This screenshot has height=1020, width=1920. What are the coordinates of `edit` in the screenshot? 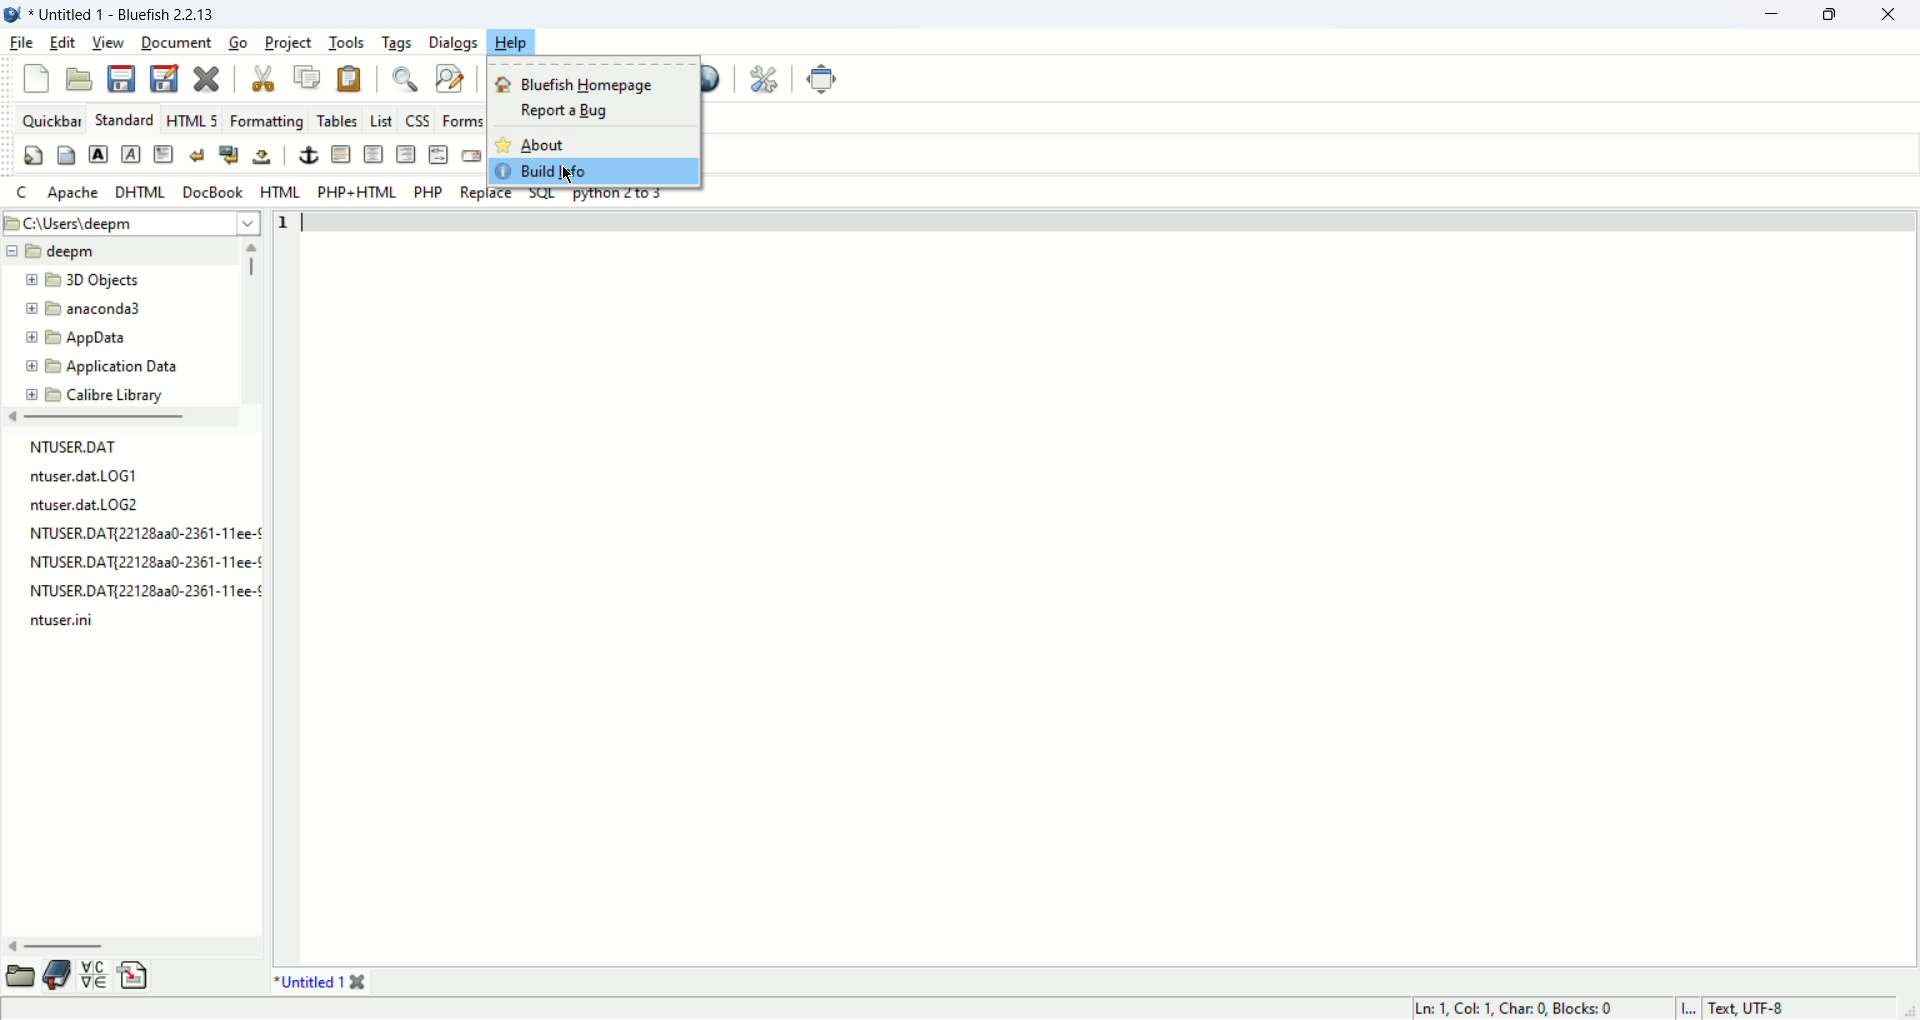 It's located at (61, 44).